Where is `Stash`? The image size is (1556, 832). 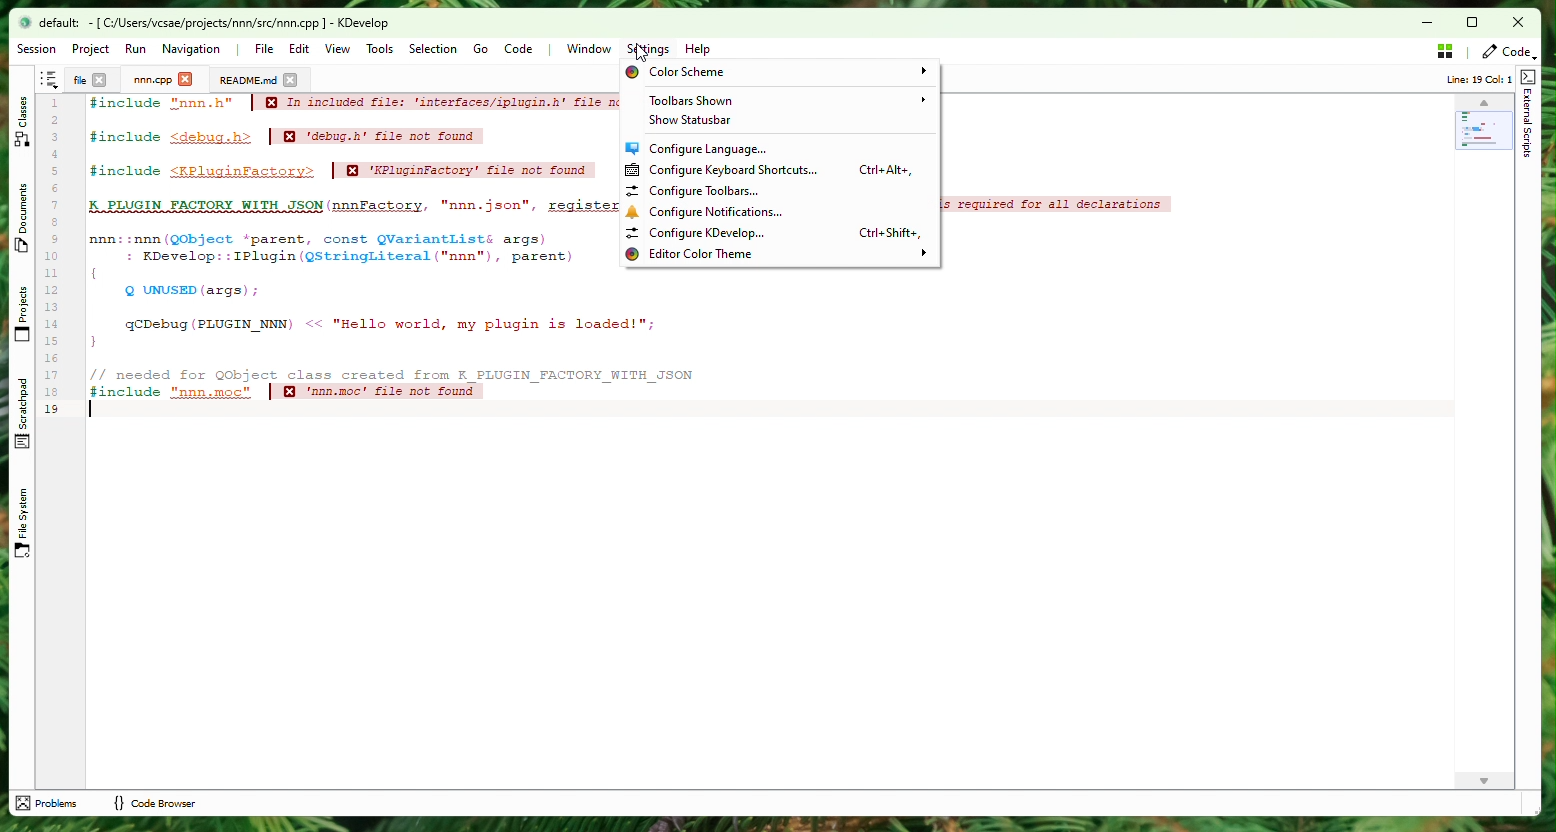
Stash is located at coordinates (1440, 51).